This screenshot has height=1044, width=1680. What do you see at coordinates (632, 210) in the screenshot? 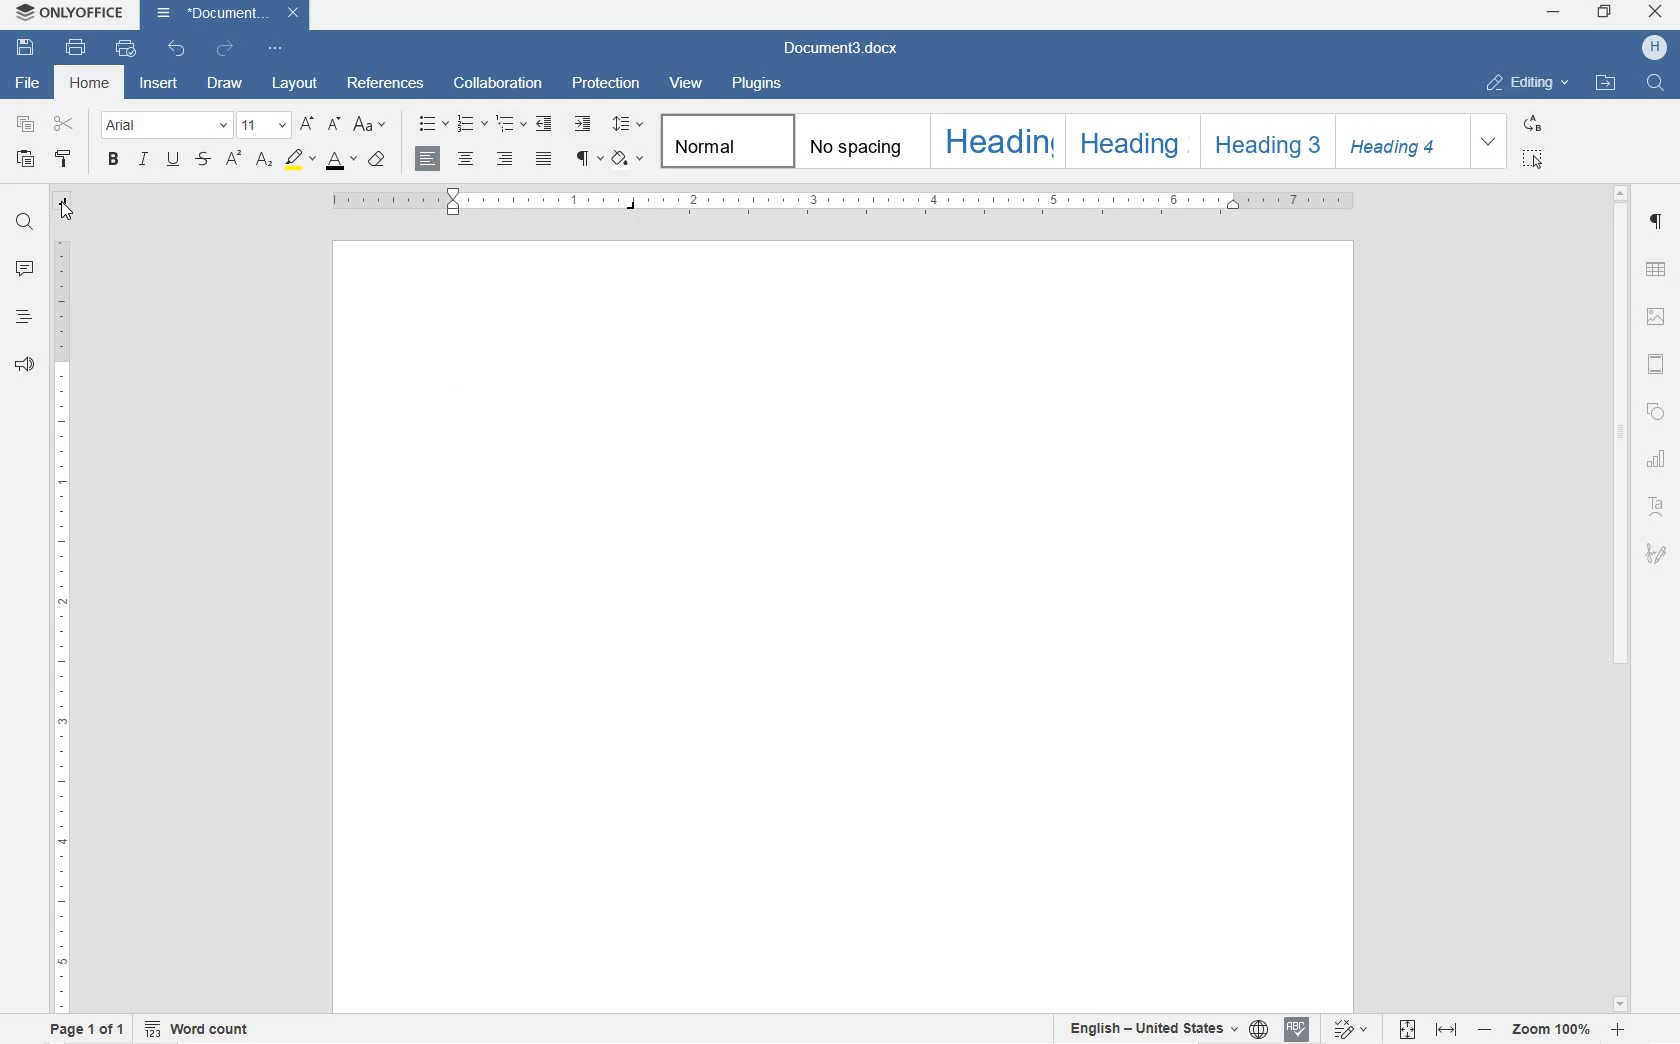
I see `tab stop added` at bounding box center [632, 210].